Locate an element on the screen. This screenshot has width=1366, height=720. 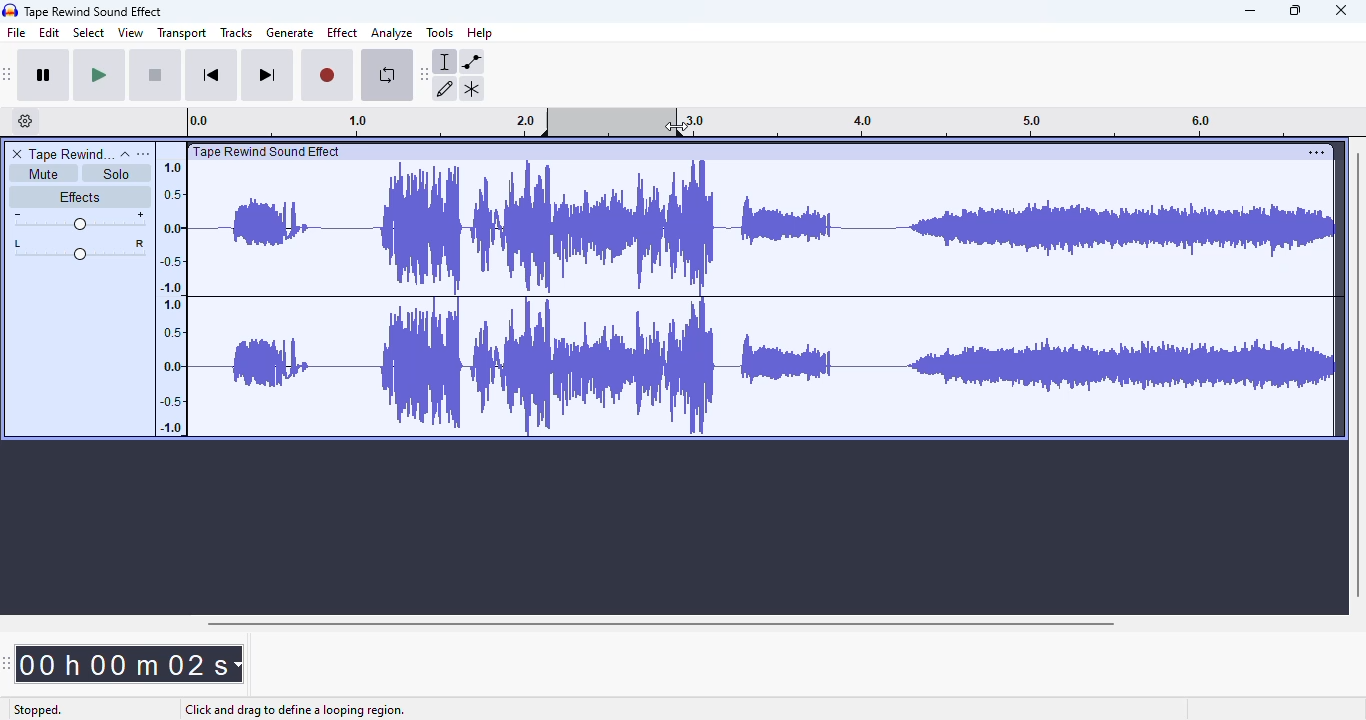
stop is located at coordinates (155, 74).